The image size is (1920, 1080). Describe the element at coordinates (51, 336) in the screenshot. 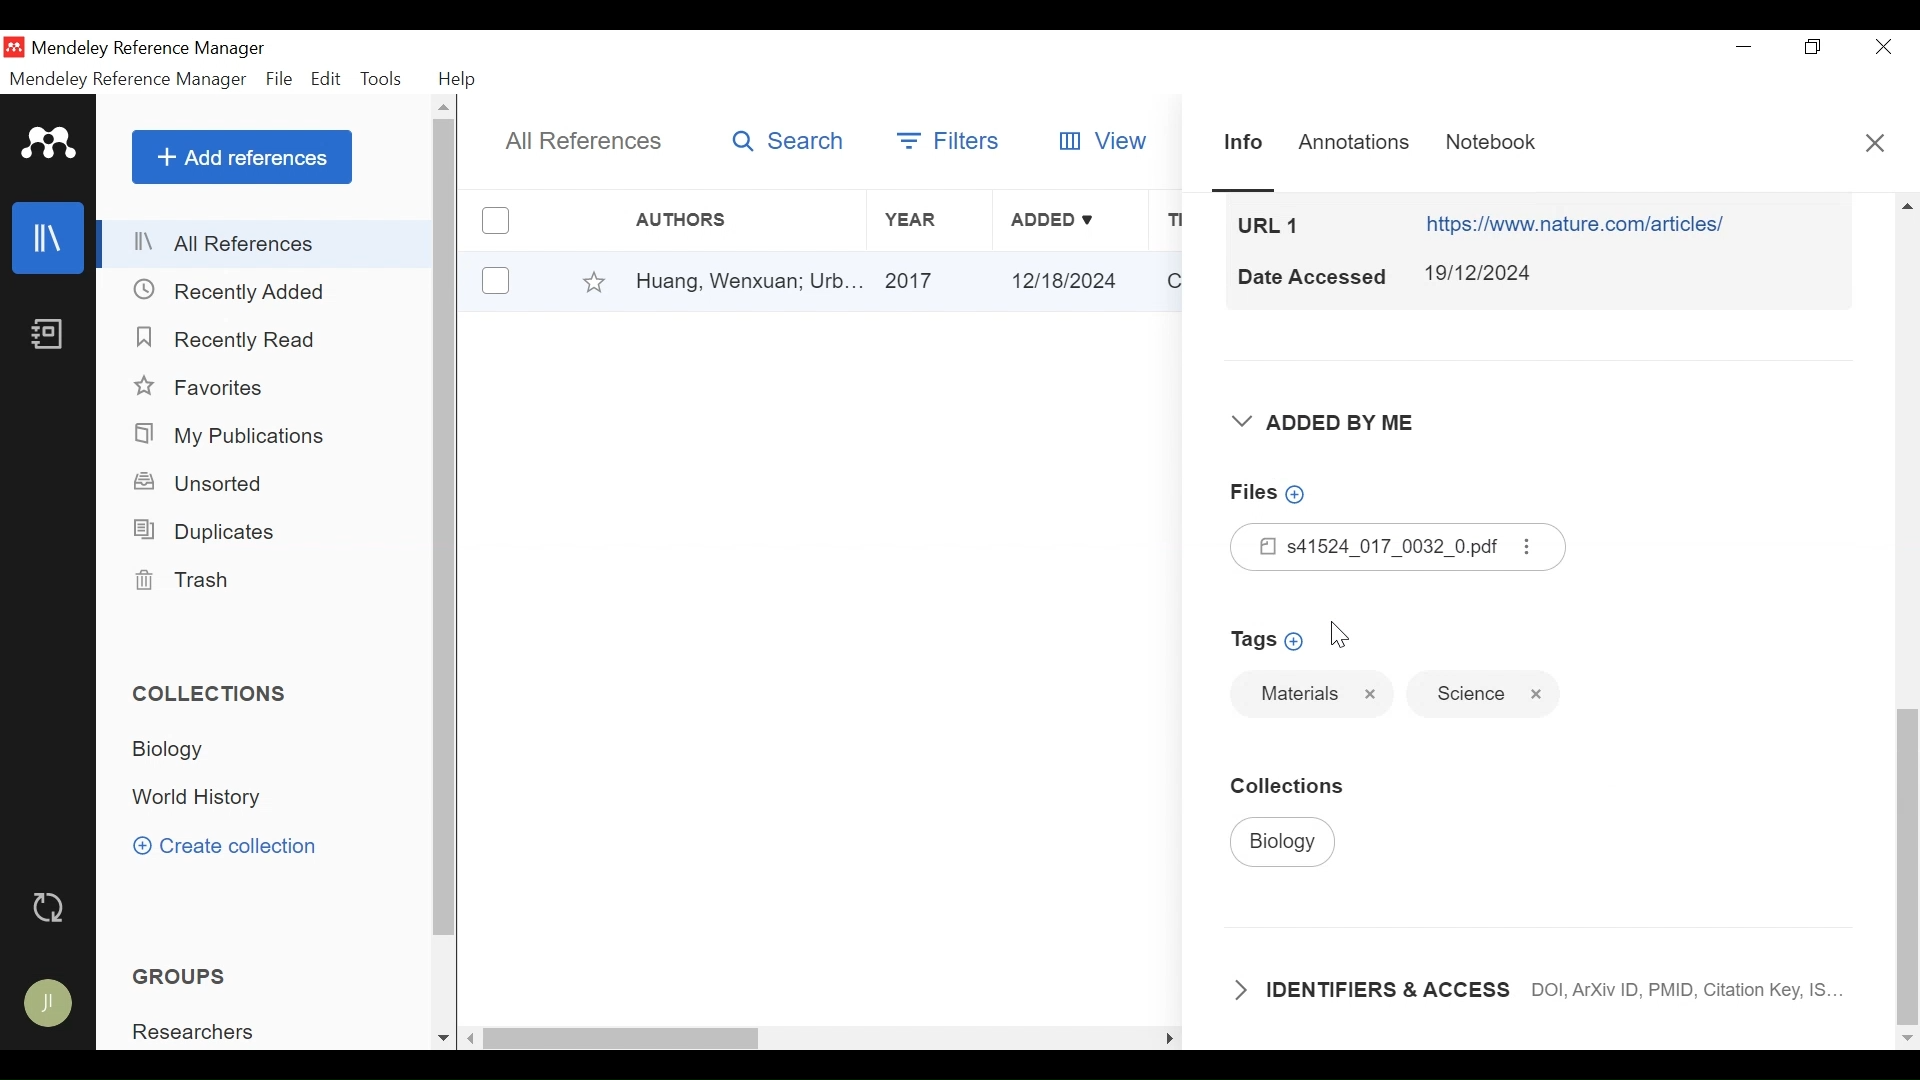

I see `Notebook` at that location.